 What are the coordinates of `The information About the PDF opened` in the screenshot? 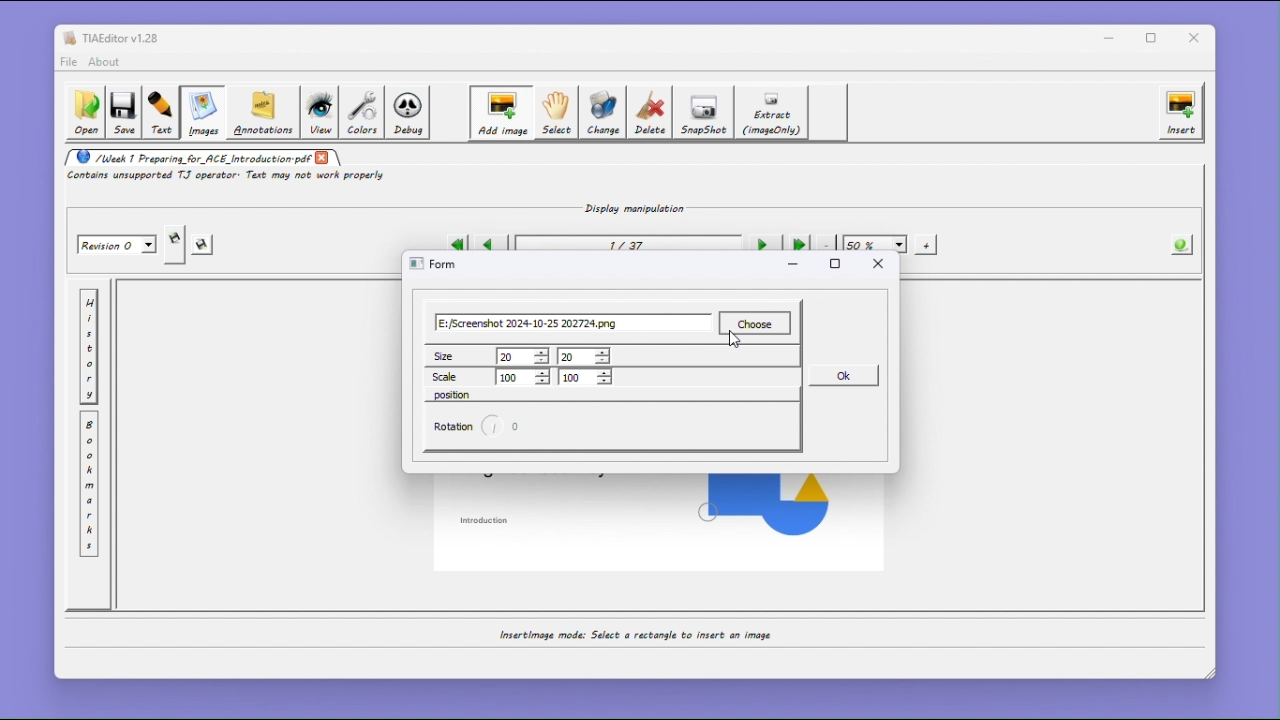 It's located at (1183, 243).